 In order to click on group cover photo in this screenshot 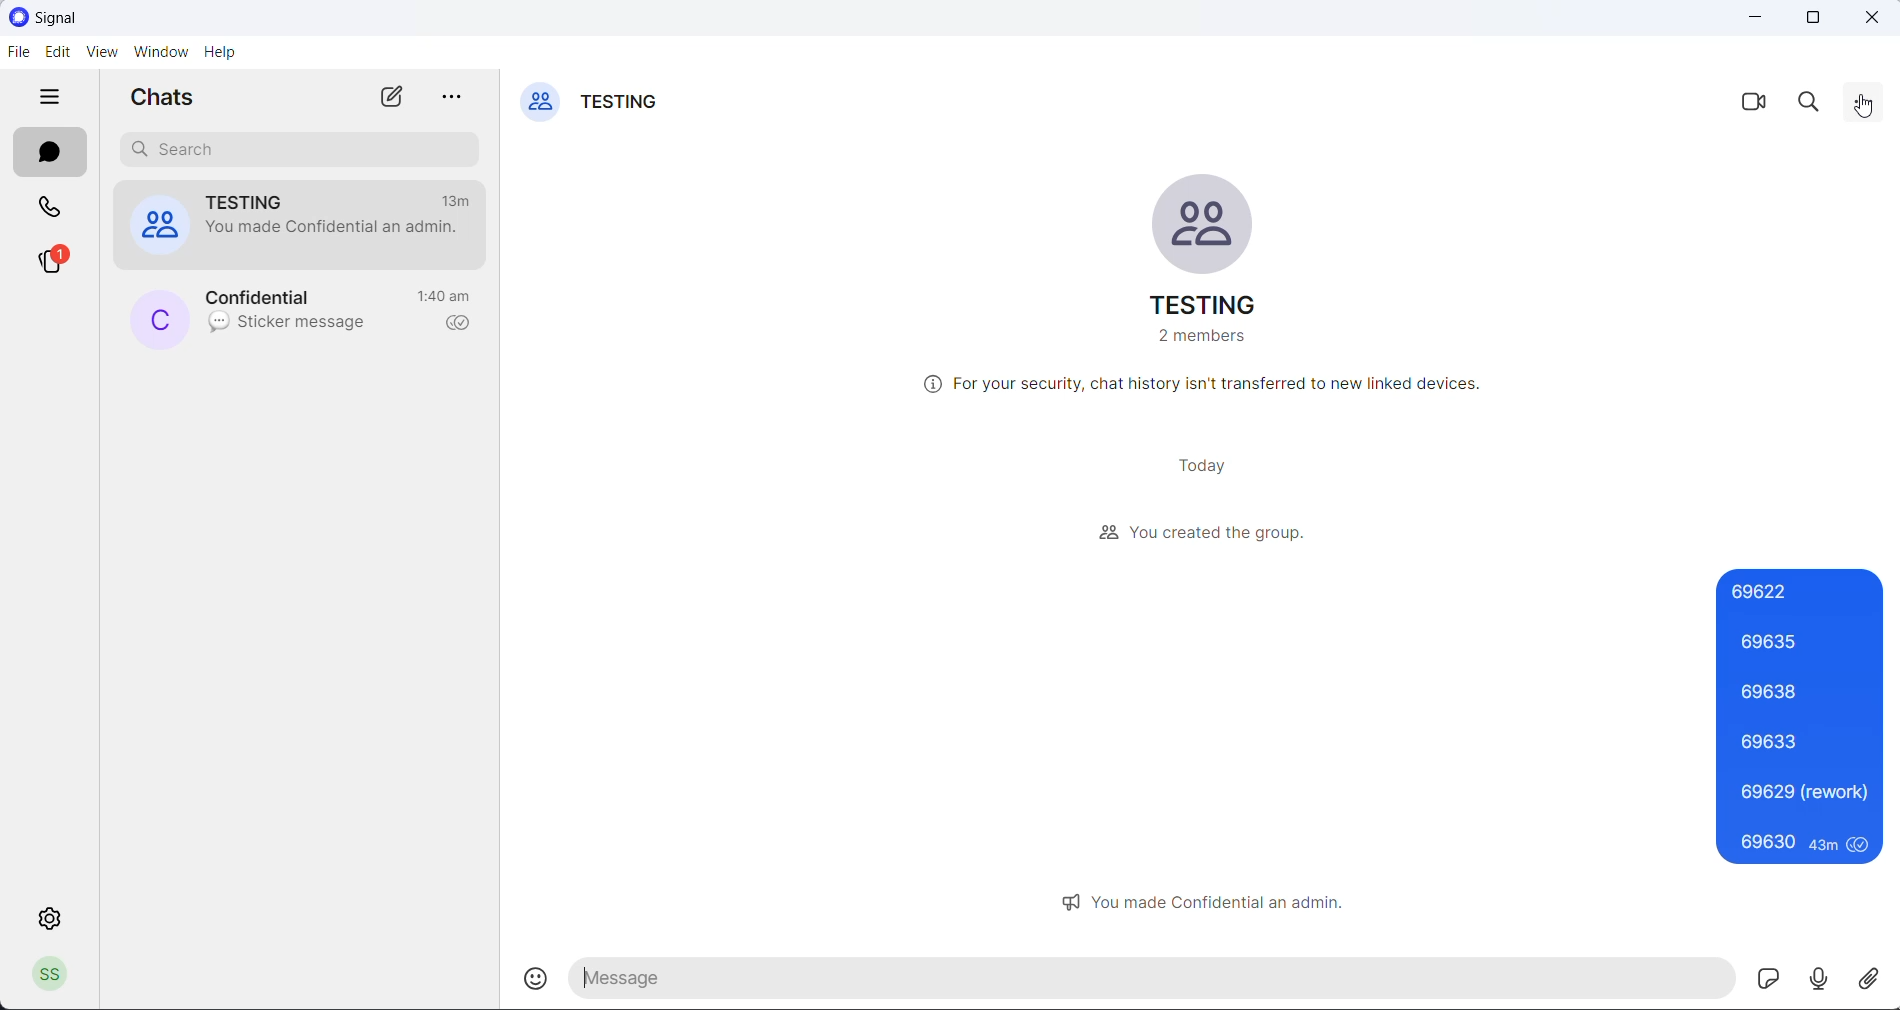, I will do `click(1206, 224)`.